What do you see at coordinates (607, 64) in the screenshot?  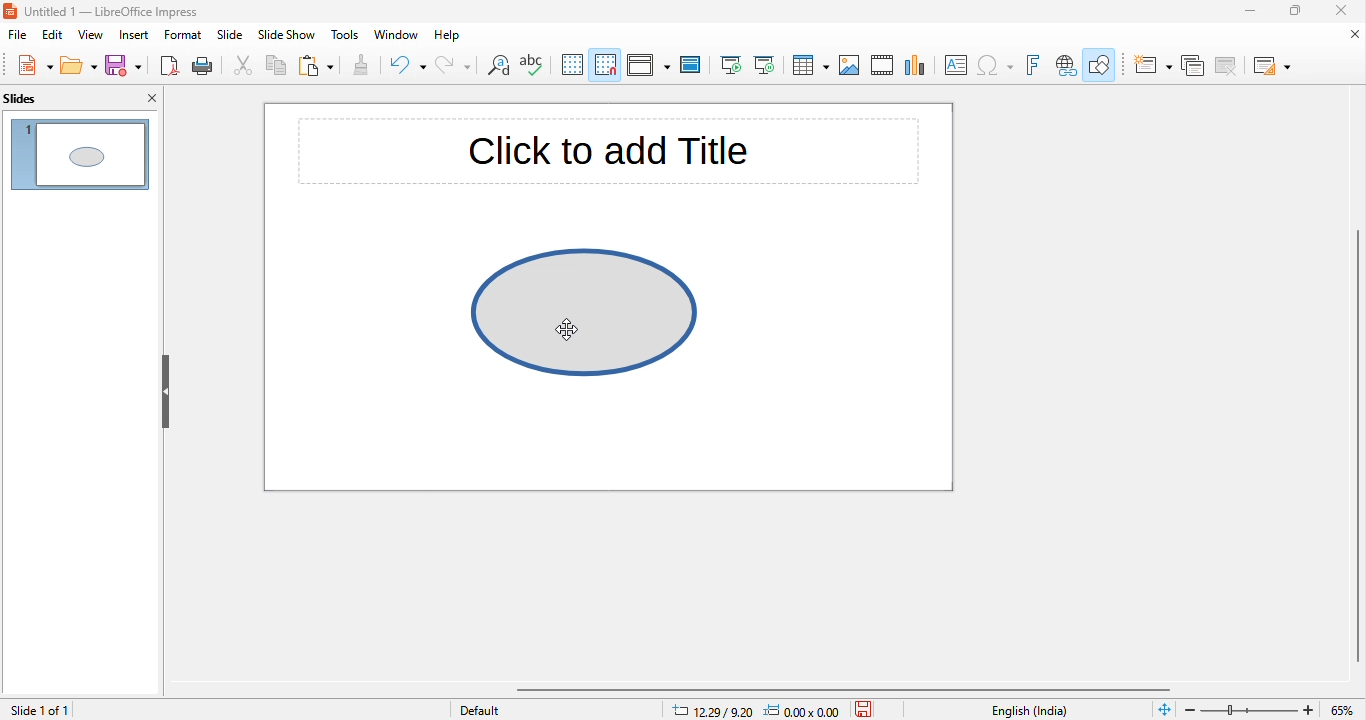 I see `snap to grid` at bounding box center [607, 64].